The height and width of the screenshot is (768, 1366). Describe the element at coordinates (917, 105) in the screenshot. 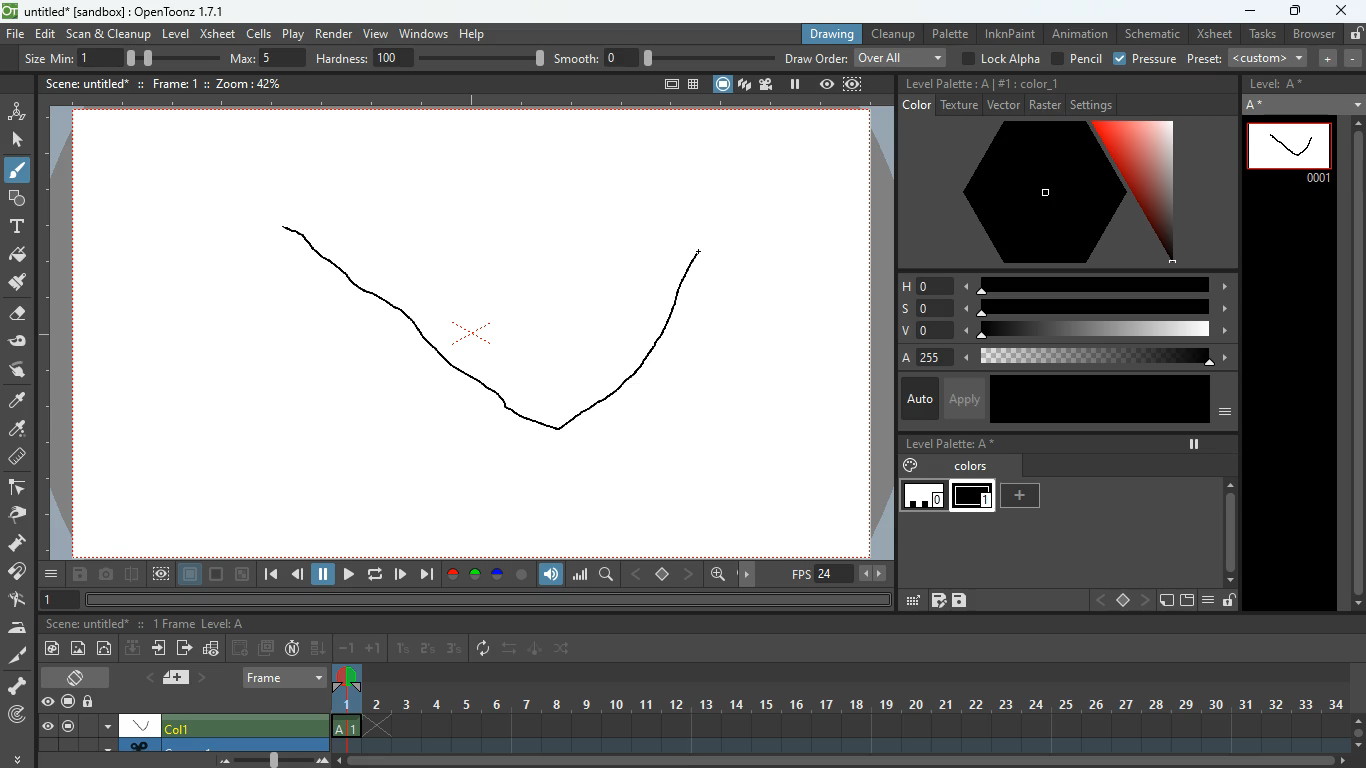

I see `color` at that location.